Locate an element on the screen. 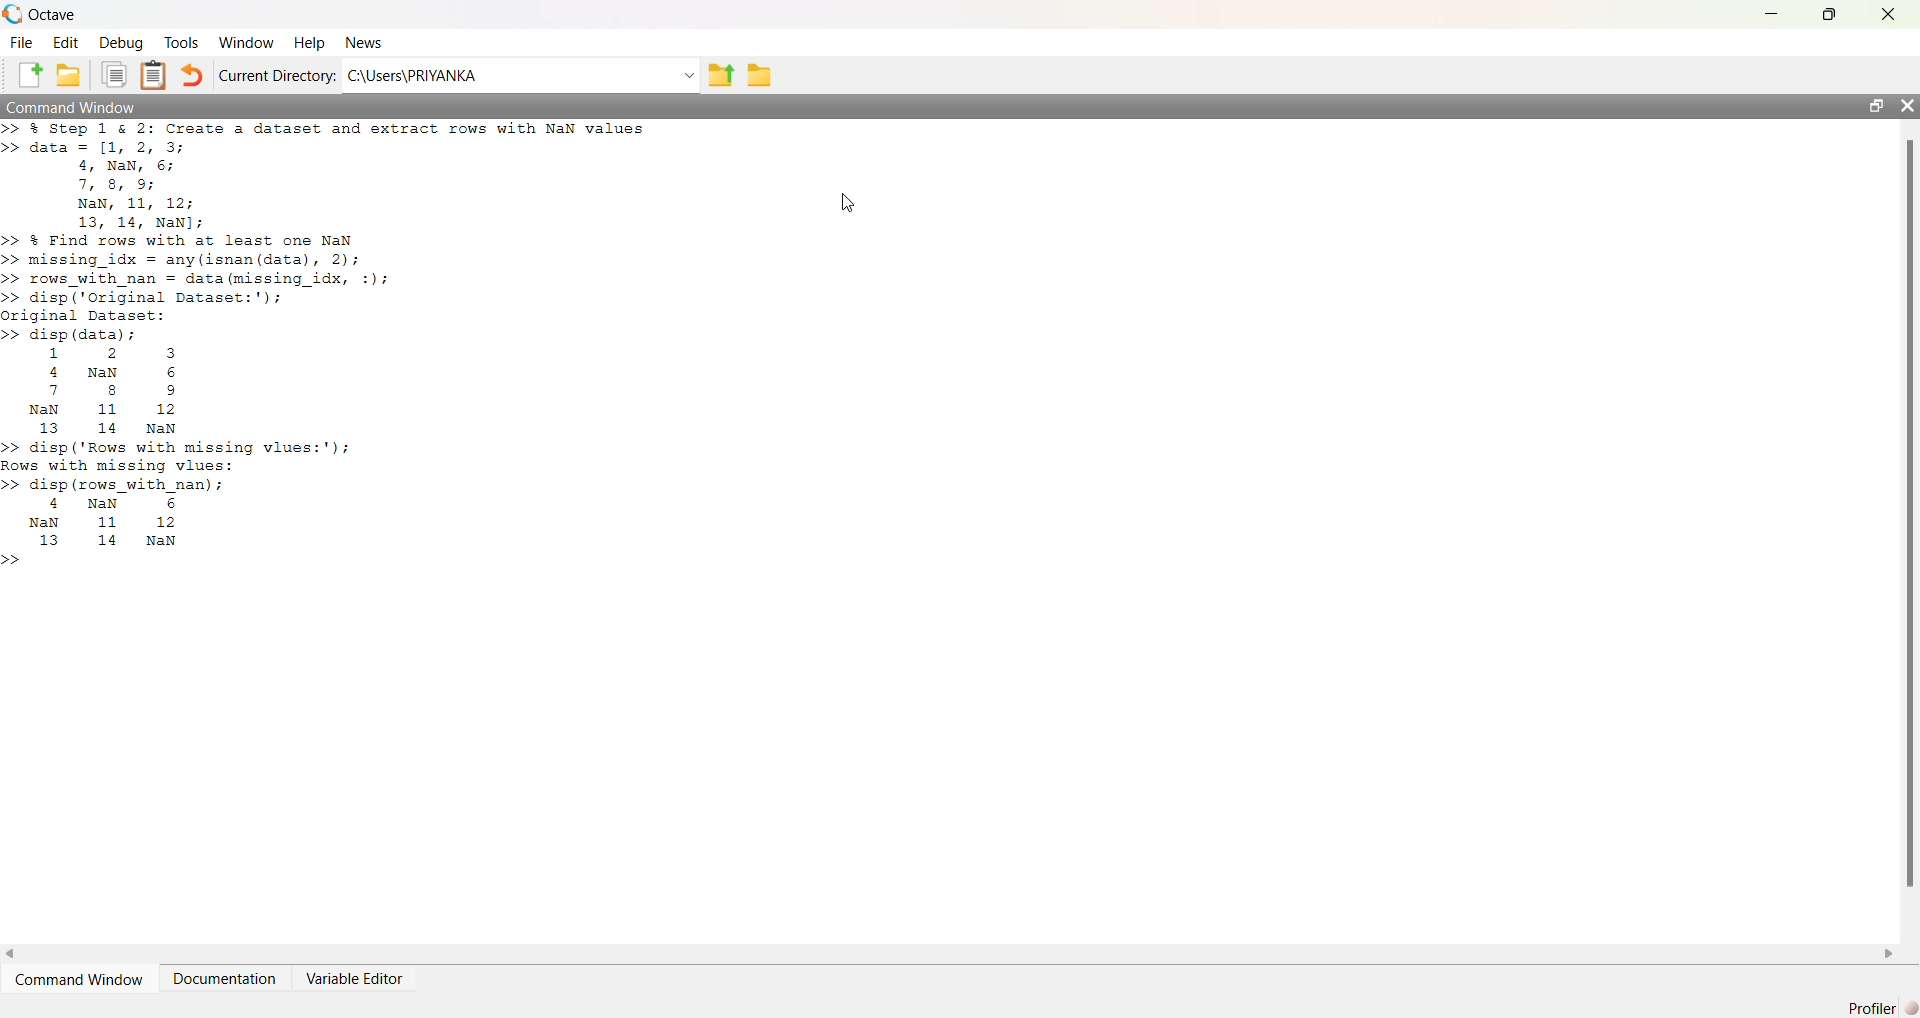 This screenshot has height=1018, width=1920. News is located at coordinates (366, 42).